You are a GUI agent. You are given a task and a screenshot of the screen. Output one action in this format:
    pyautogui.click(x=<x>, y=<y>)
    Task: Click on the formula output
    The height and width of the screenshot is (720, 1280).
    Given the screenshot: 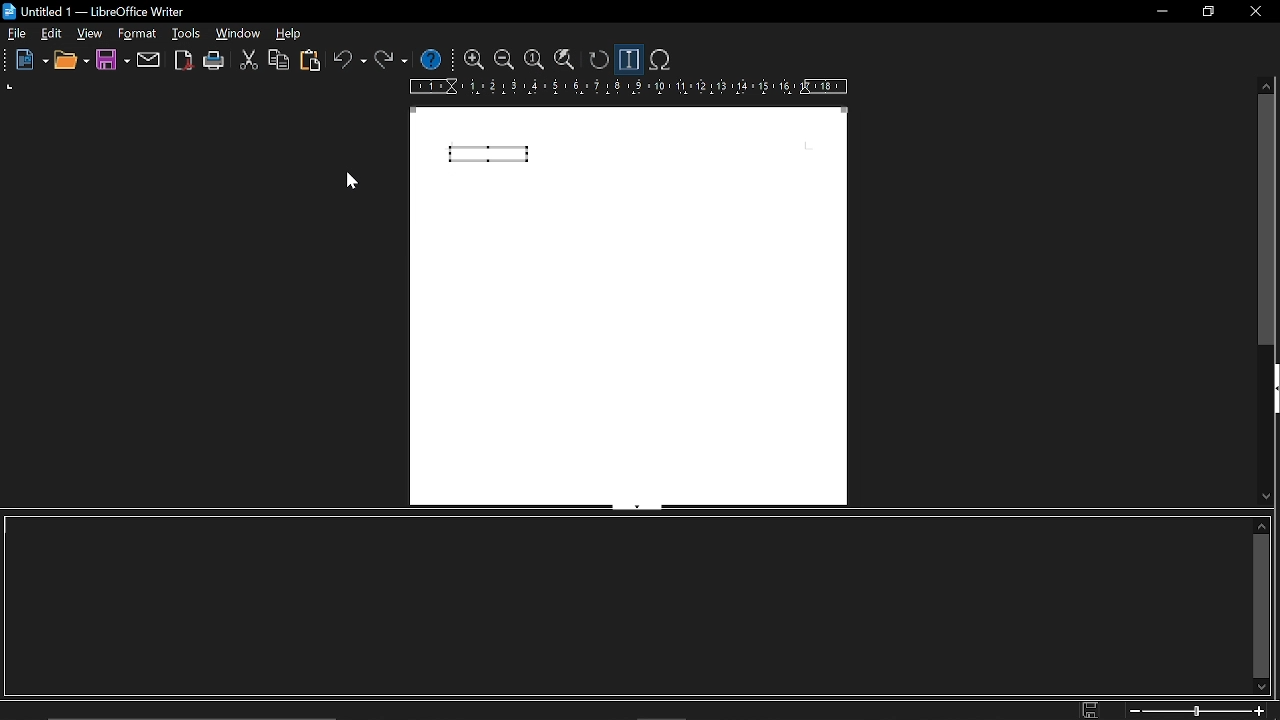 What is the action you would take?
    pyautogui.click(x=491, y=154)
    